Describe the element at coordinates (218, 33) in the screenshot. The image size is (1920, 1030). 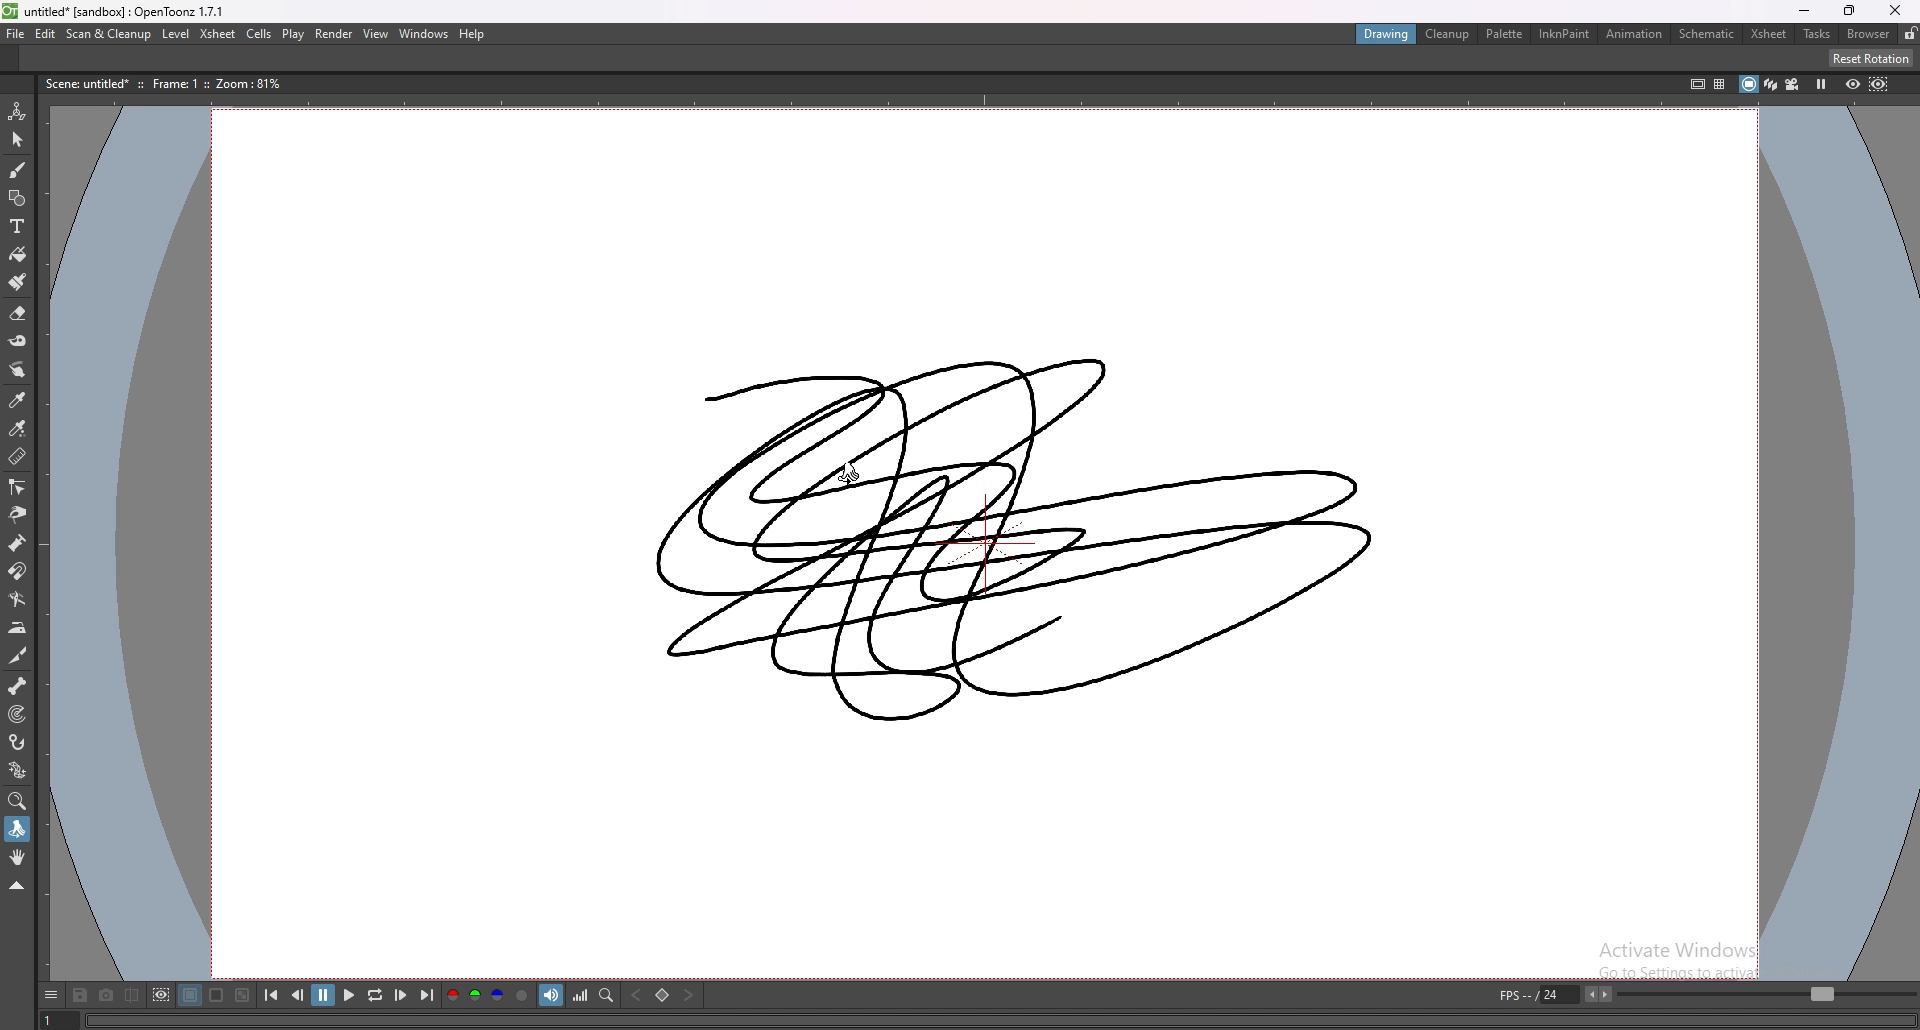
I see `xsheet` at that location.